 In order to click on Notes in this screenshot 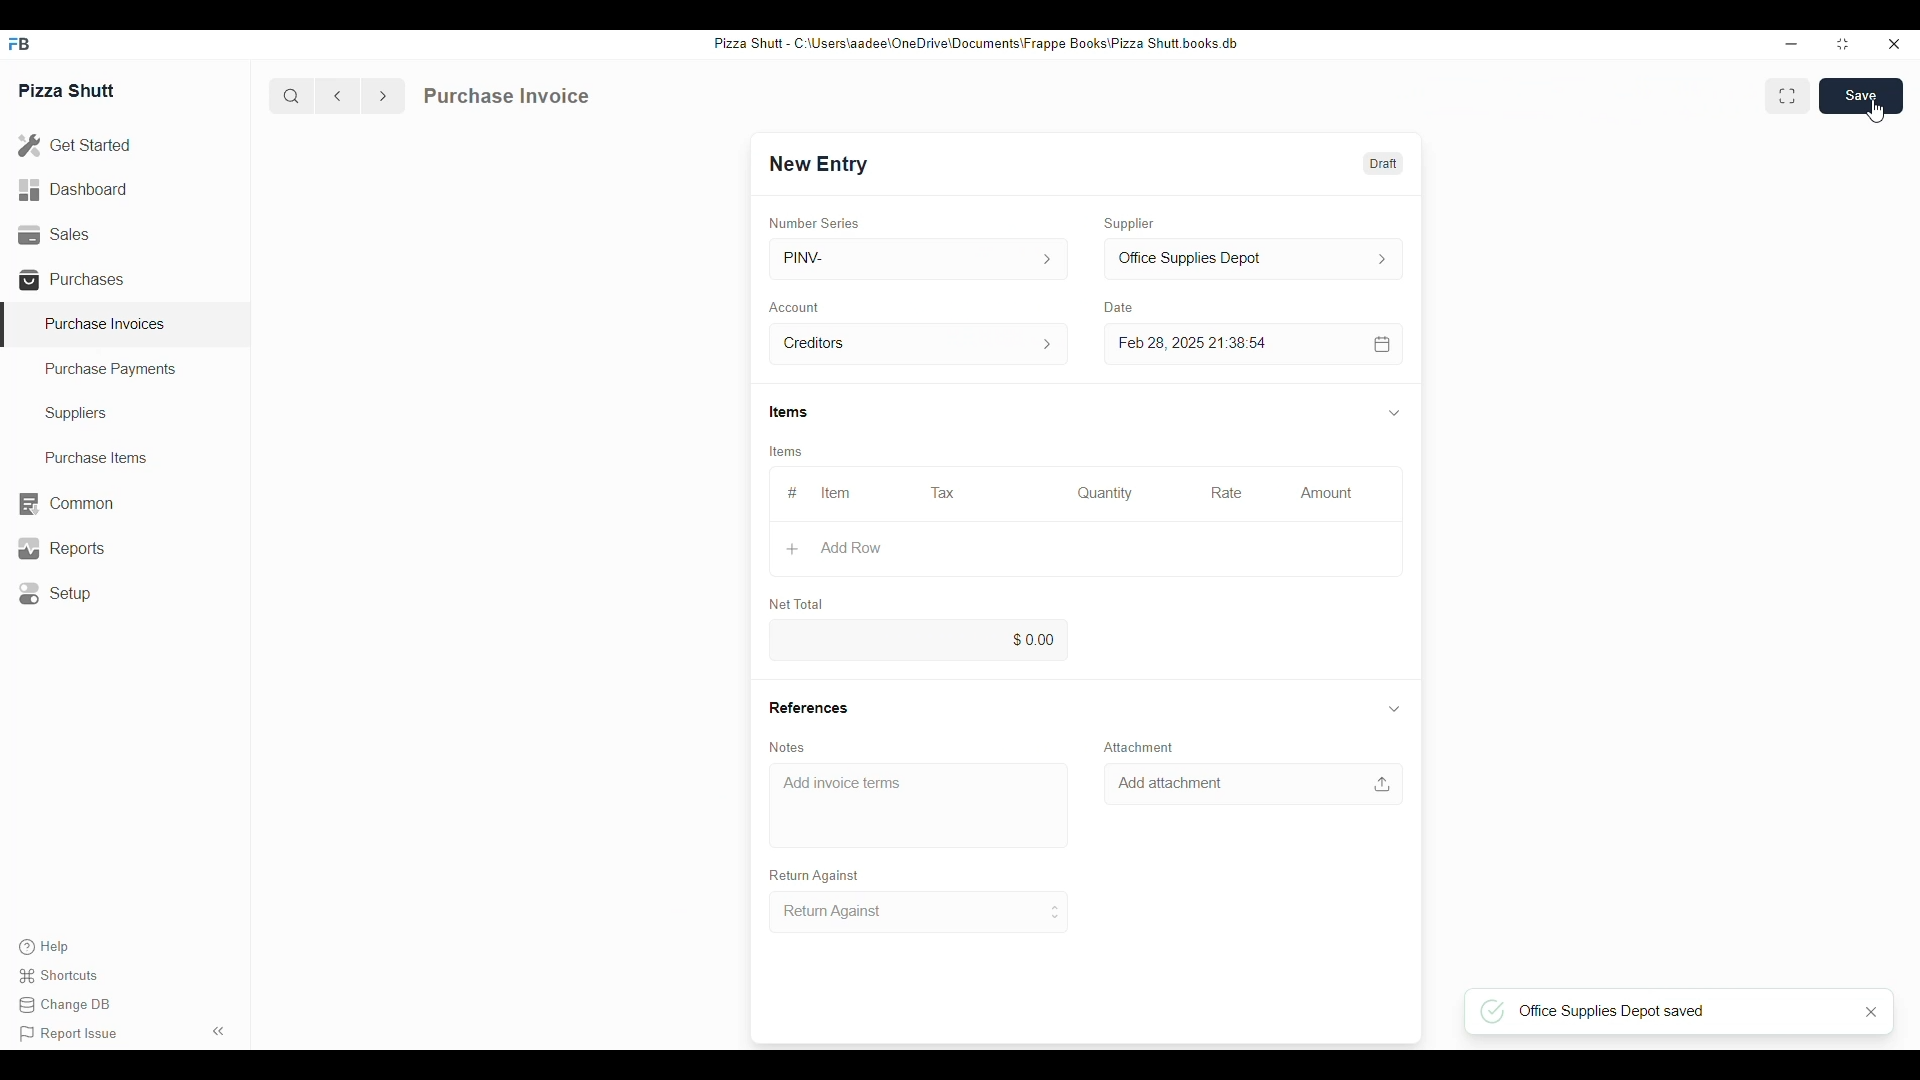, I will do `click(787, 747)`.